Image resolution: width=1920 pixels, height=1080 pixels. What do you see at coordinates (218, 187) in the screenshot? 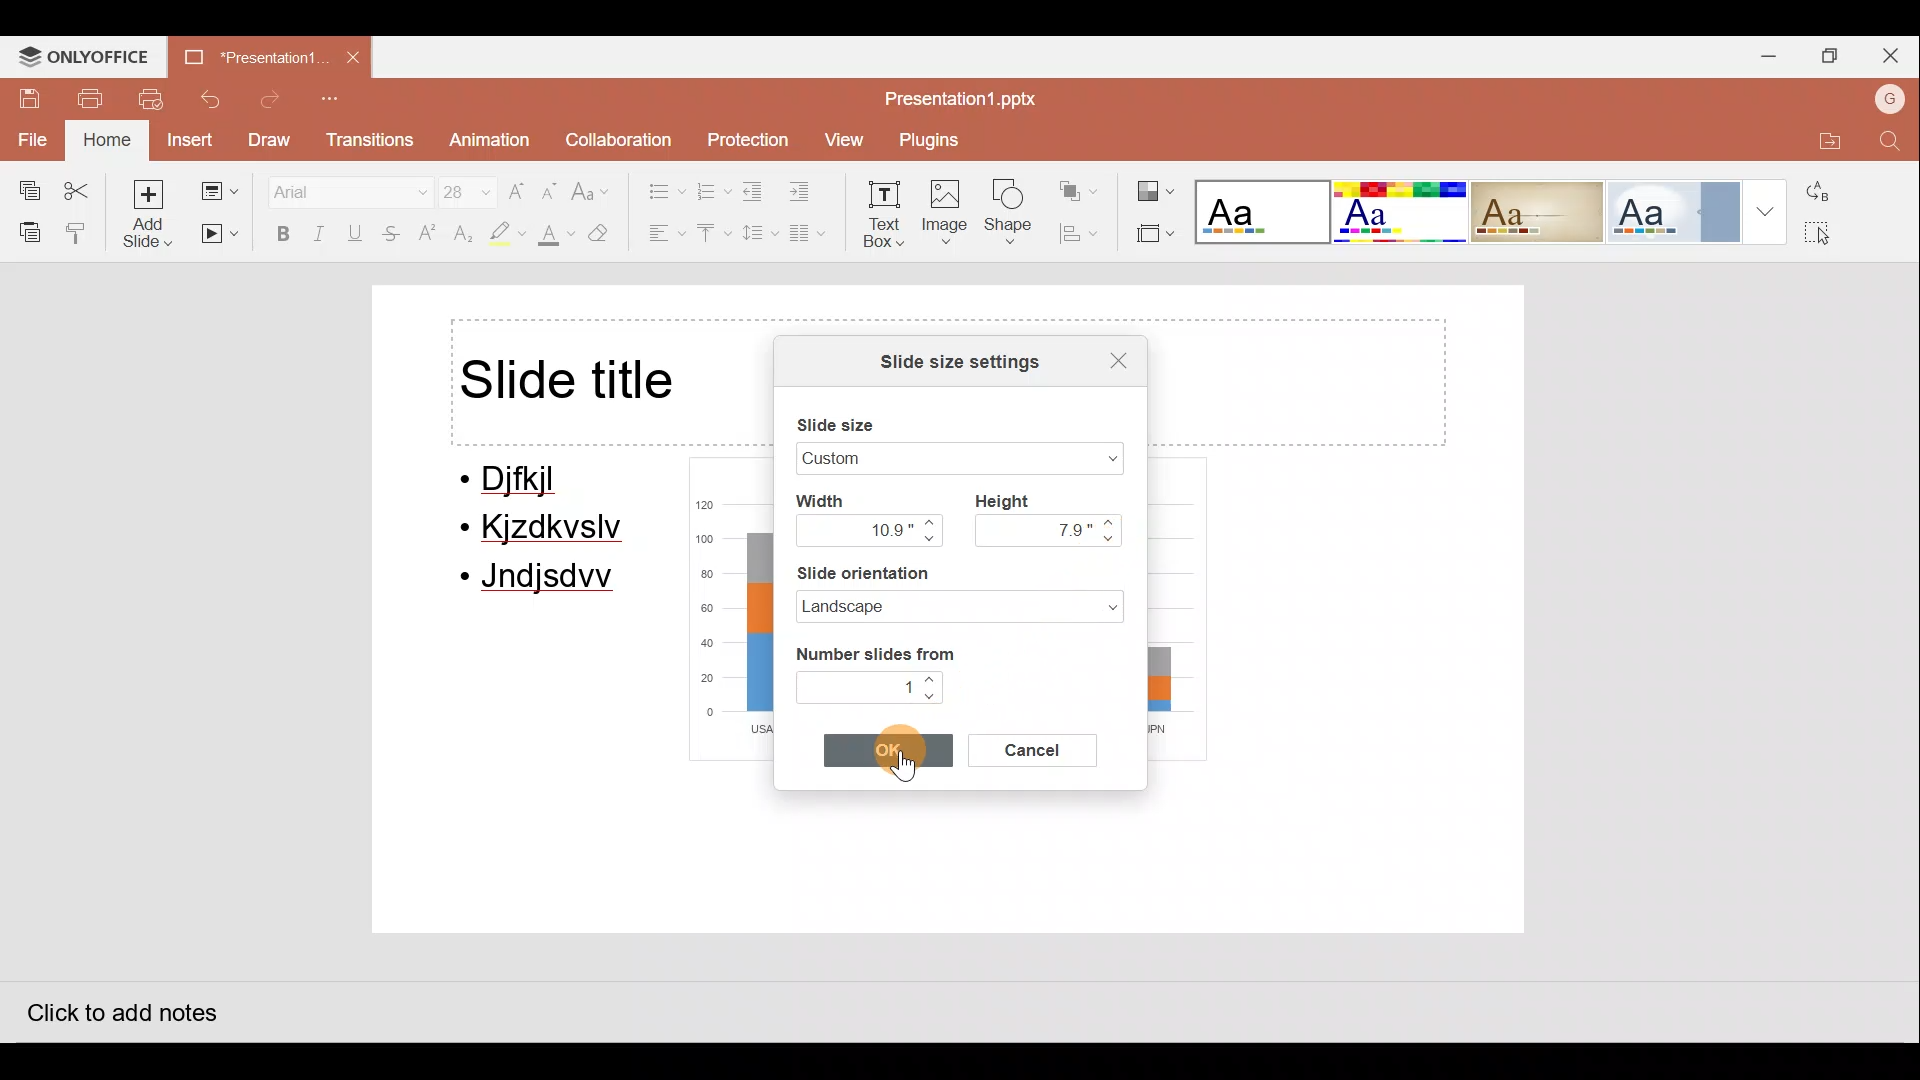
I see `Change slide layout` at bounding box center [218, 187].